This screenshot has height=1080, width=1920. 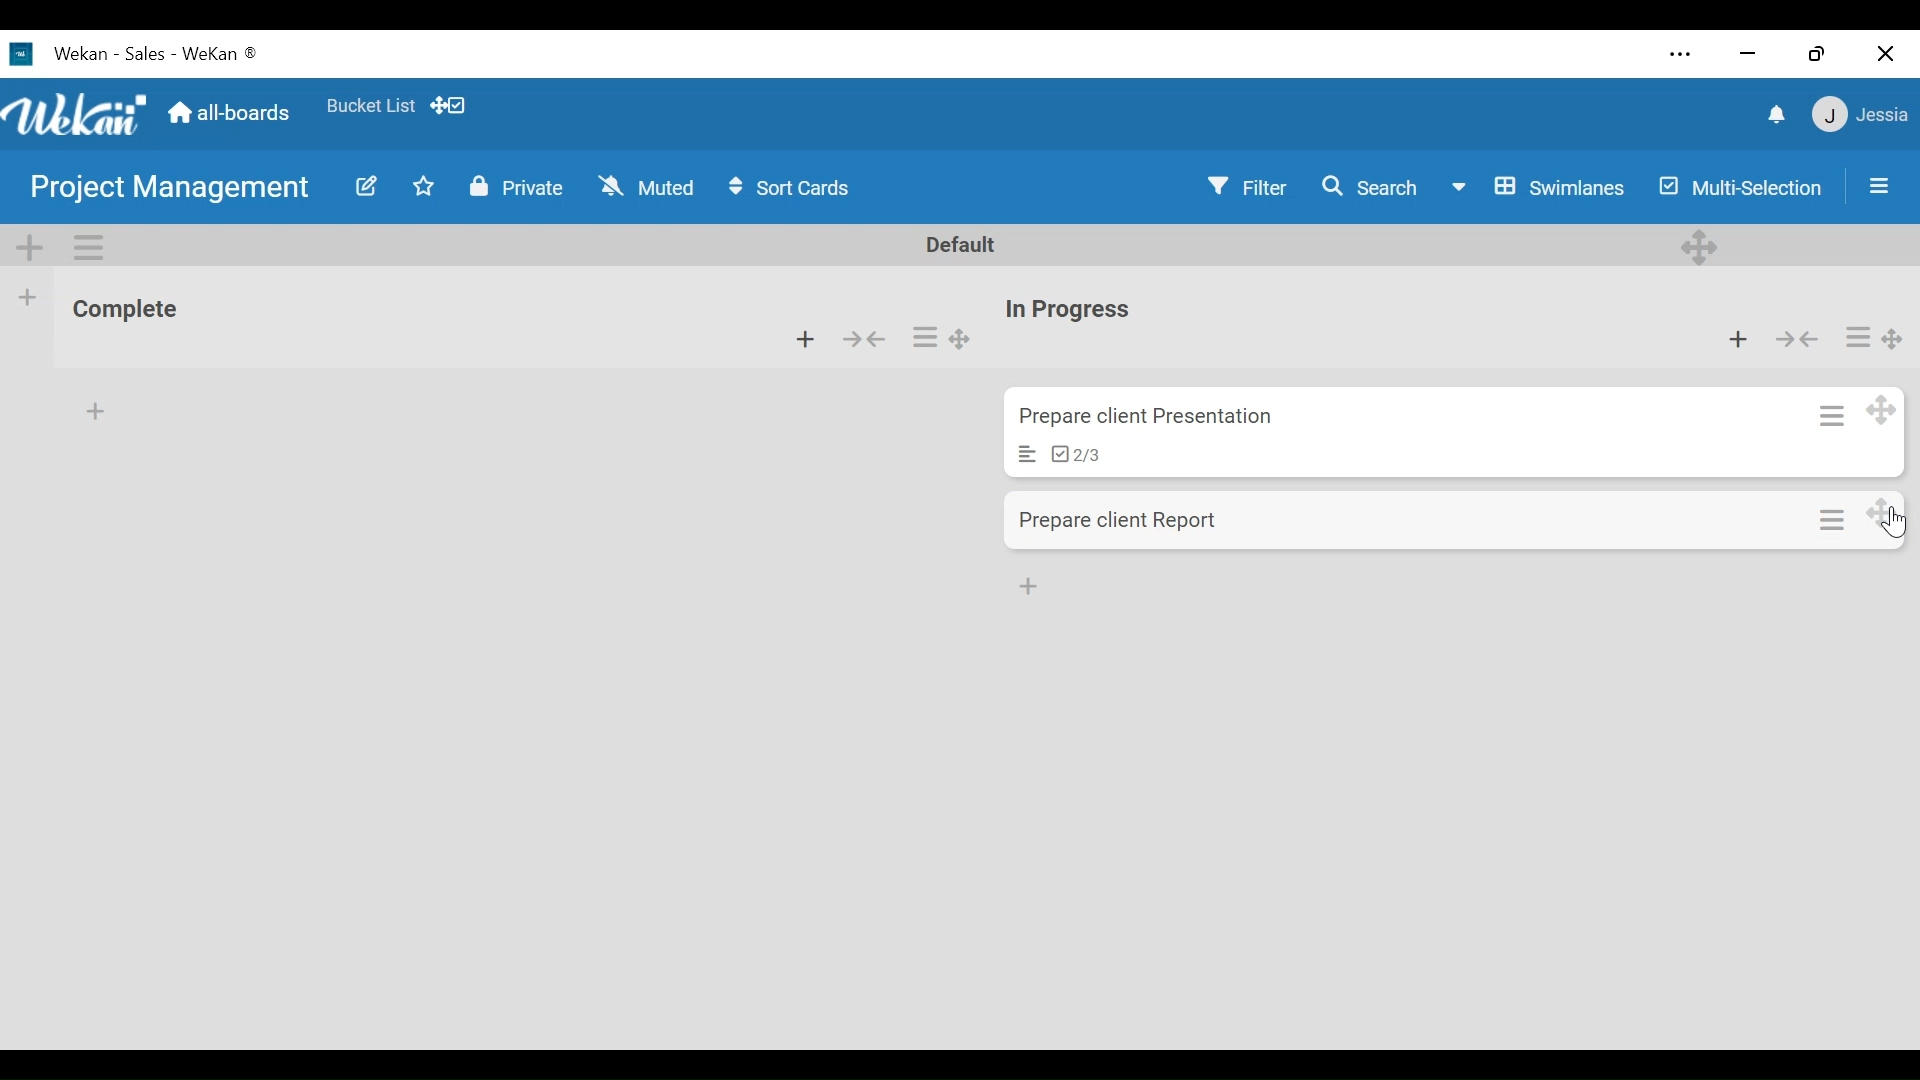 What do you see at coordinates (1881, 408) in the screenshot?
I see `Desktop drag handles` at bounding box center [1881, 408].